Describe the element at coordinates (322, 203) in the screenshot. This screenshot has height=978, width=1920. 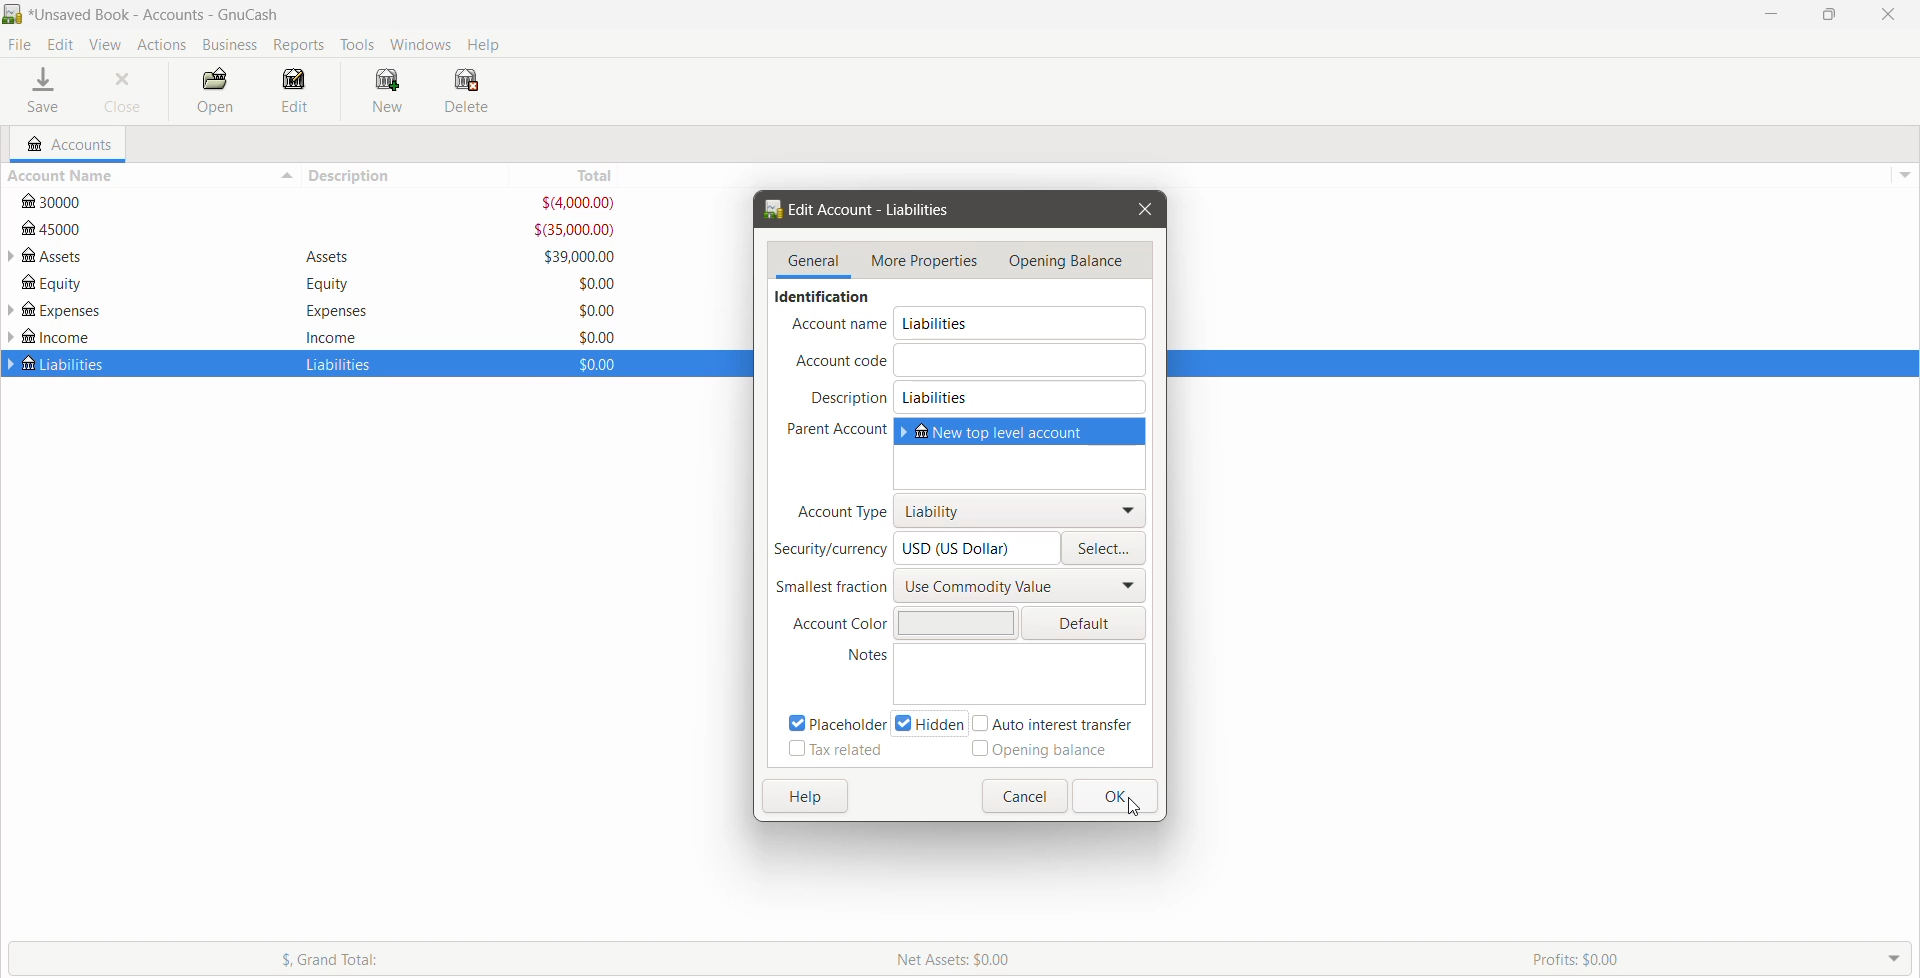
I see `details of the account "30000"` at that location.